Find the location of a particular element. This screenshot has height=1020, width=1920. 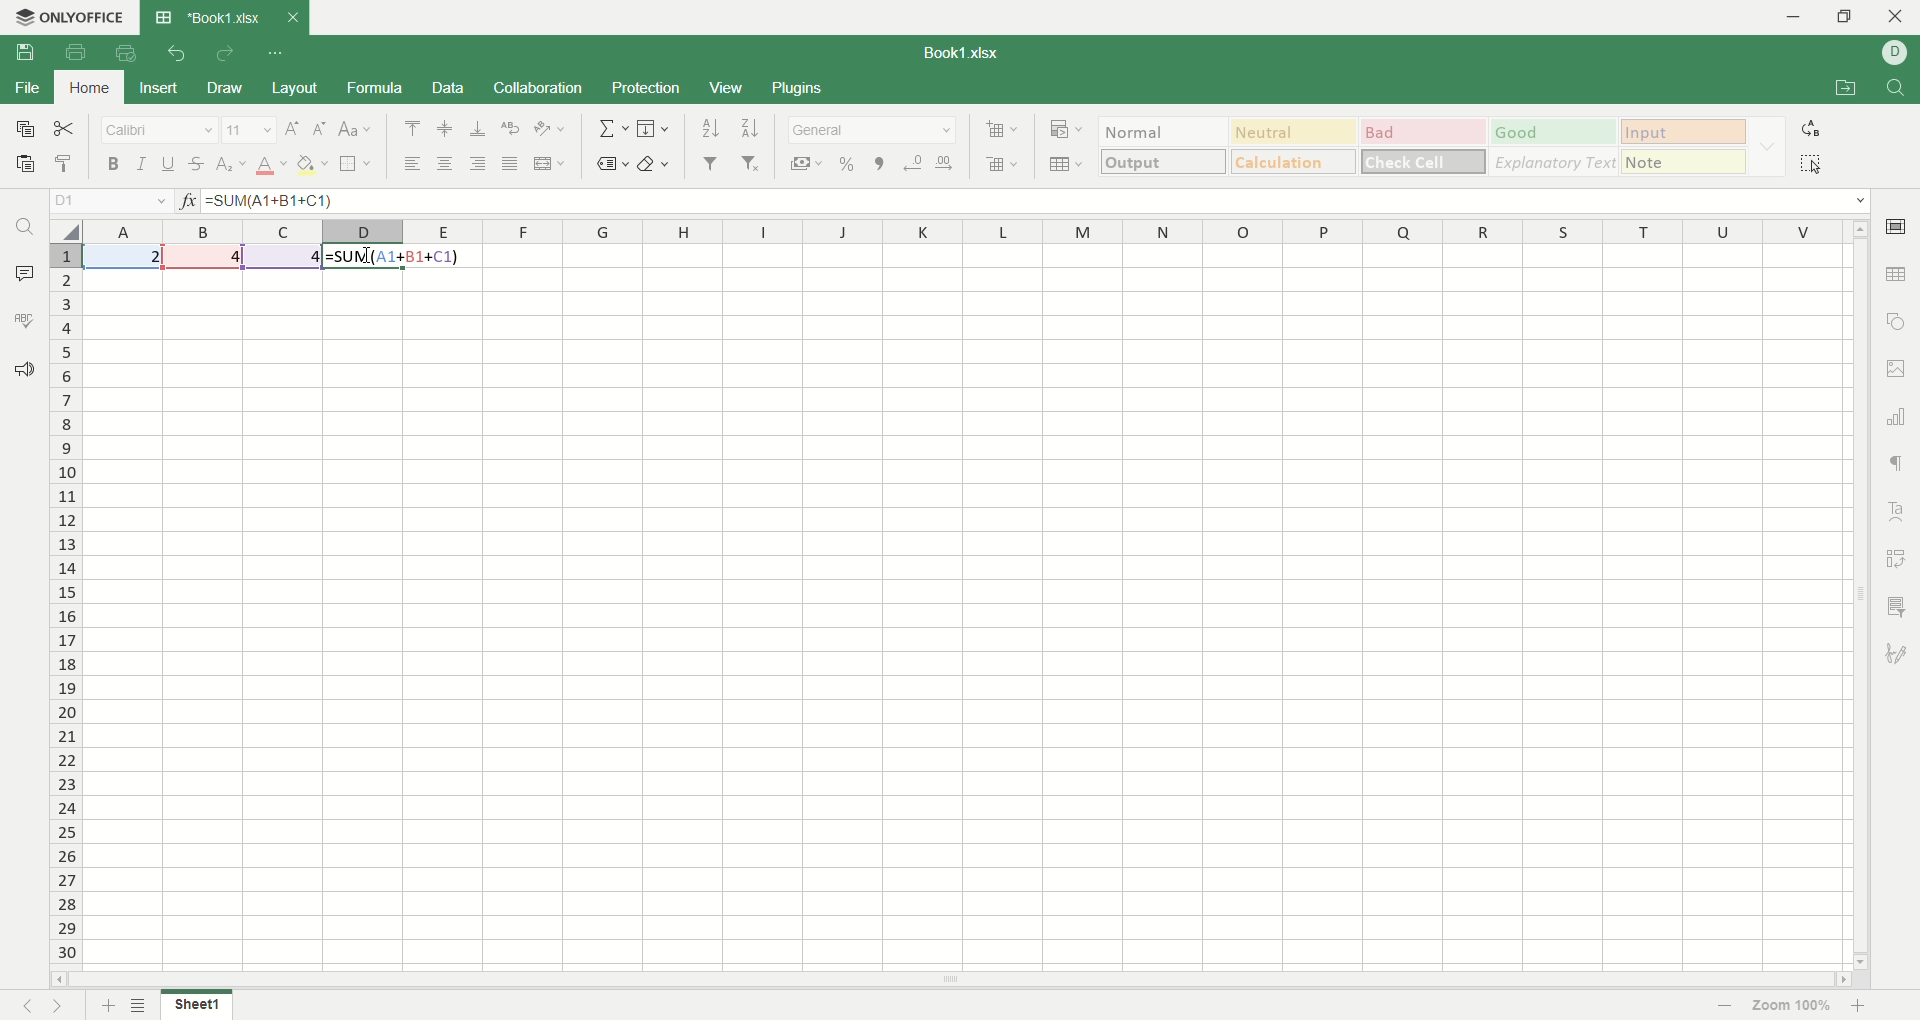

align top is located at coordinates (415, 126).